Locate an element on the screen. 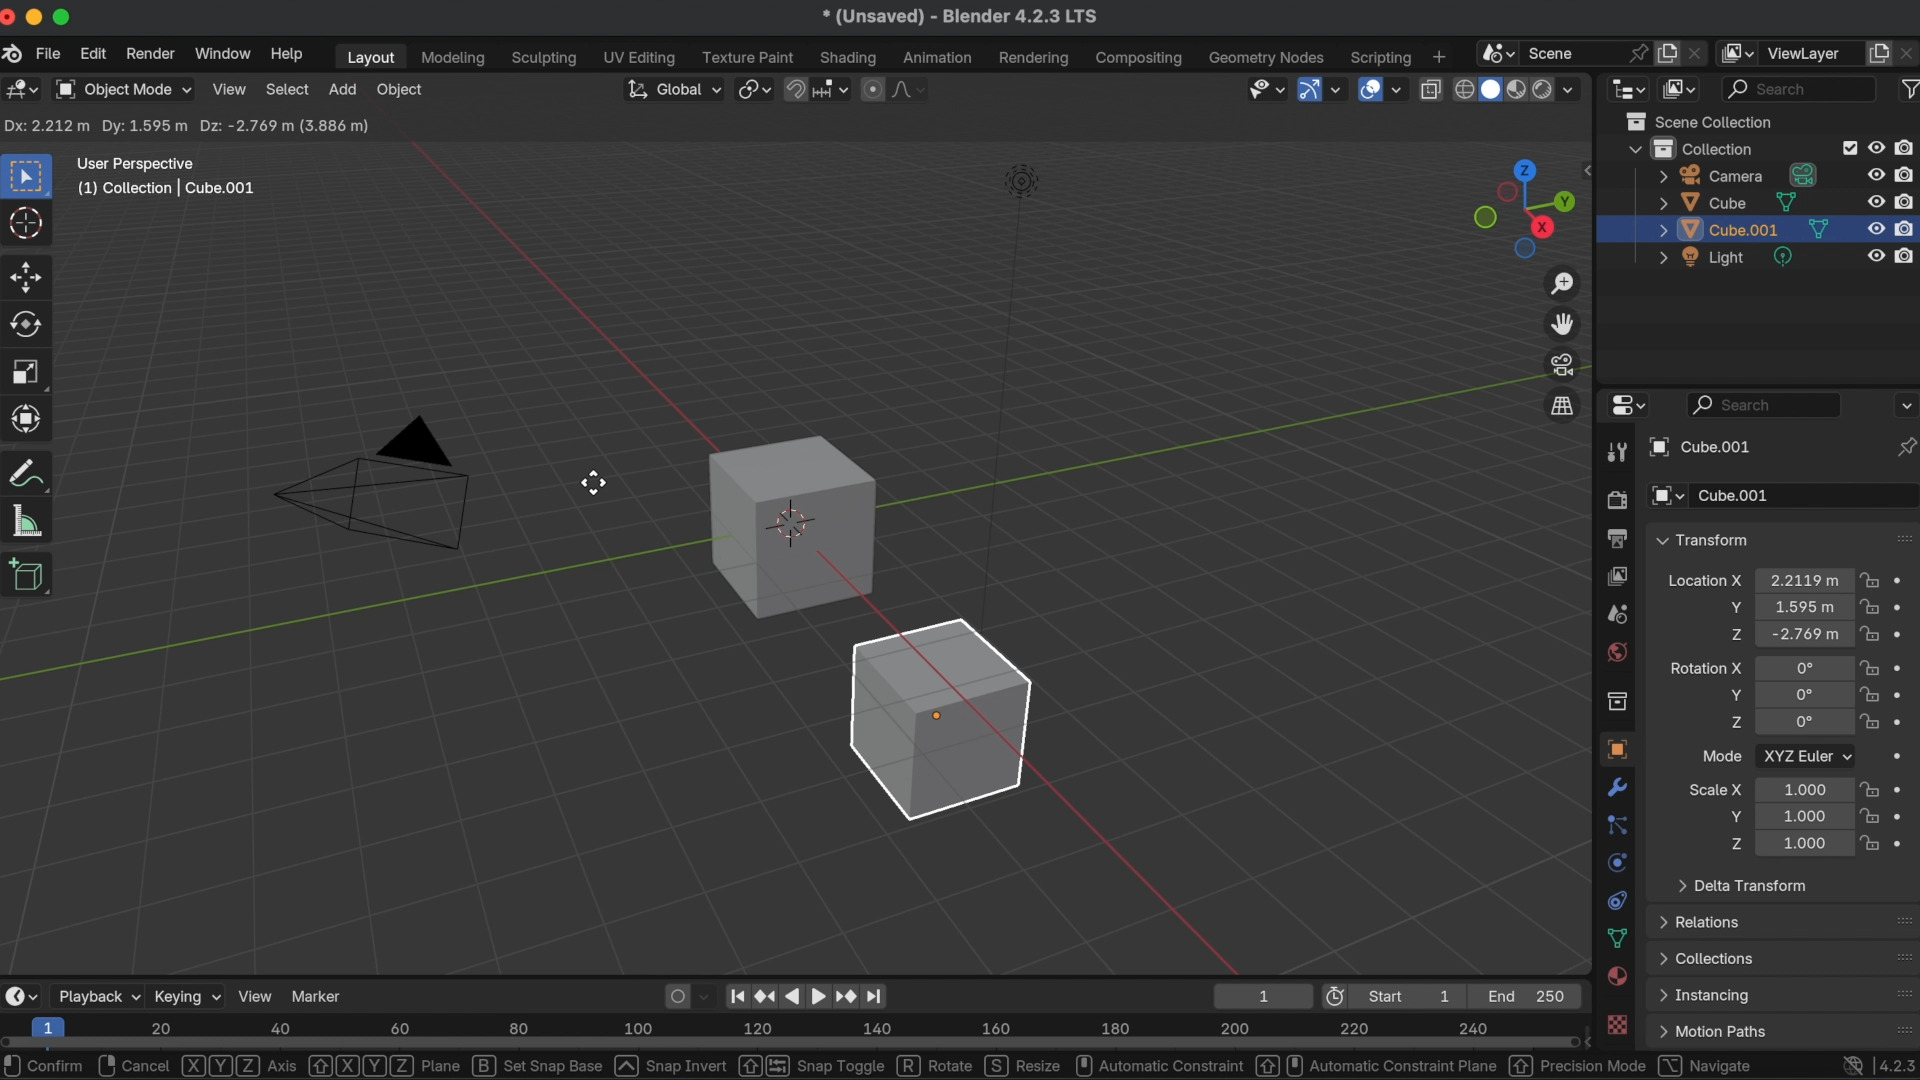 The width and height of the screenshot is (1920, 1080). add workspace is located at coordinates (1438, 55).